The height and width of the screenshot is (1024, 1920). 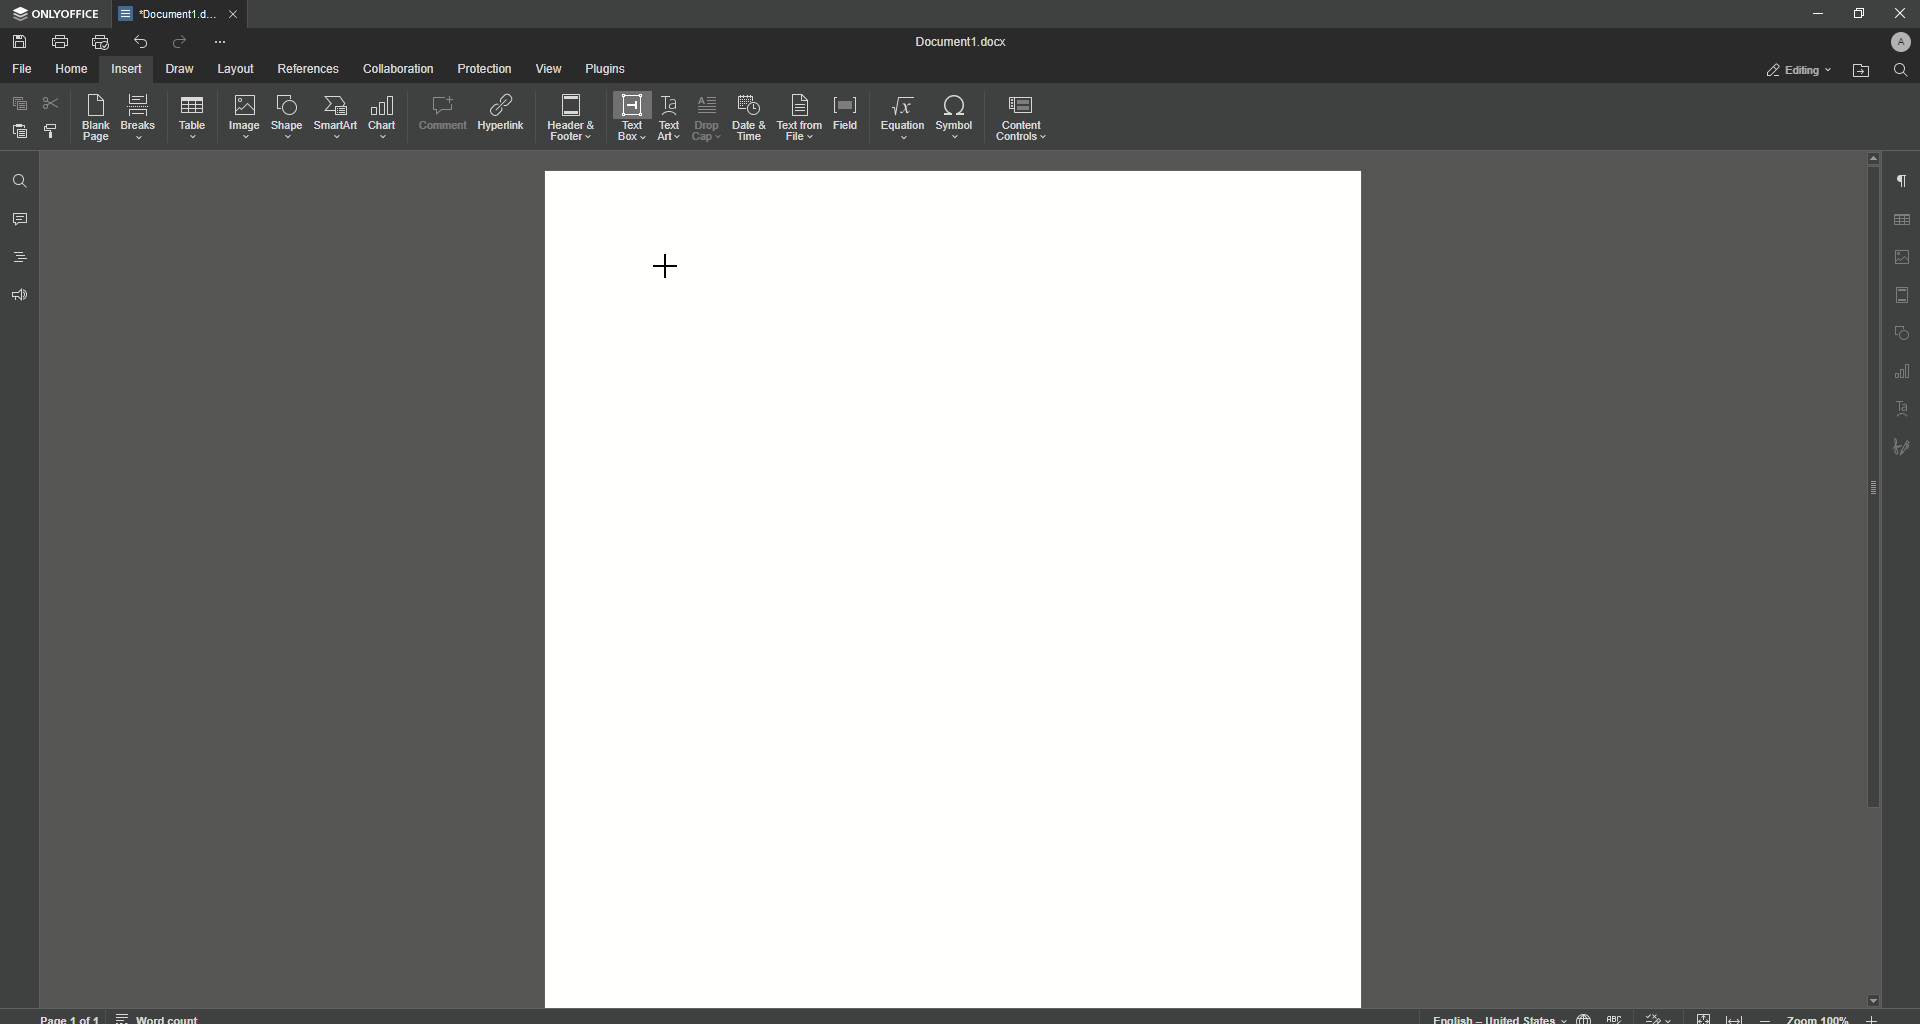 What do you see at coordinates (1902, 449) in the screenshot?
I see `signature` at bounding box center [1902, 449].